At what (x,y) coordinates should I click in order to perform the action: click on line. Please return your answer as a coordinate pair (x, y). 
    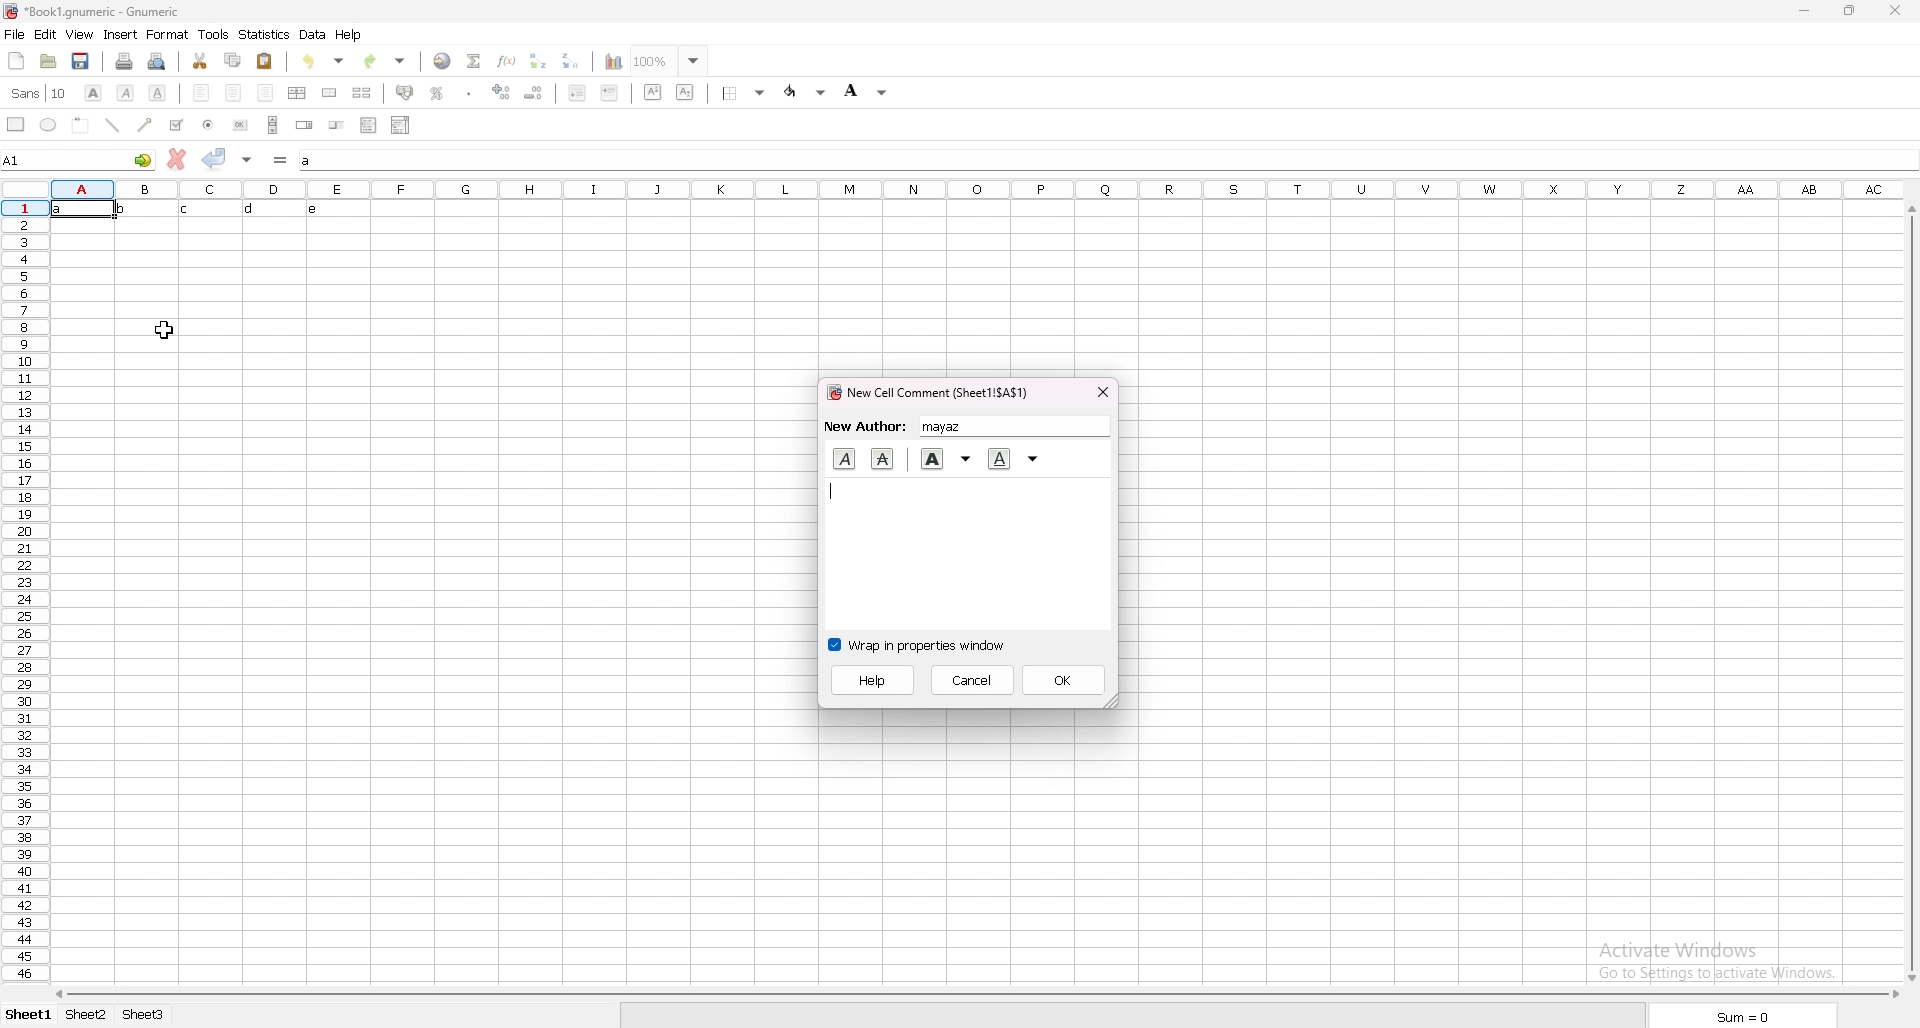
    Looking at the image, I should click on (113, 125).